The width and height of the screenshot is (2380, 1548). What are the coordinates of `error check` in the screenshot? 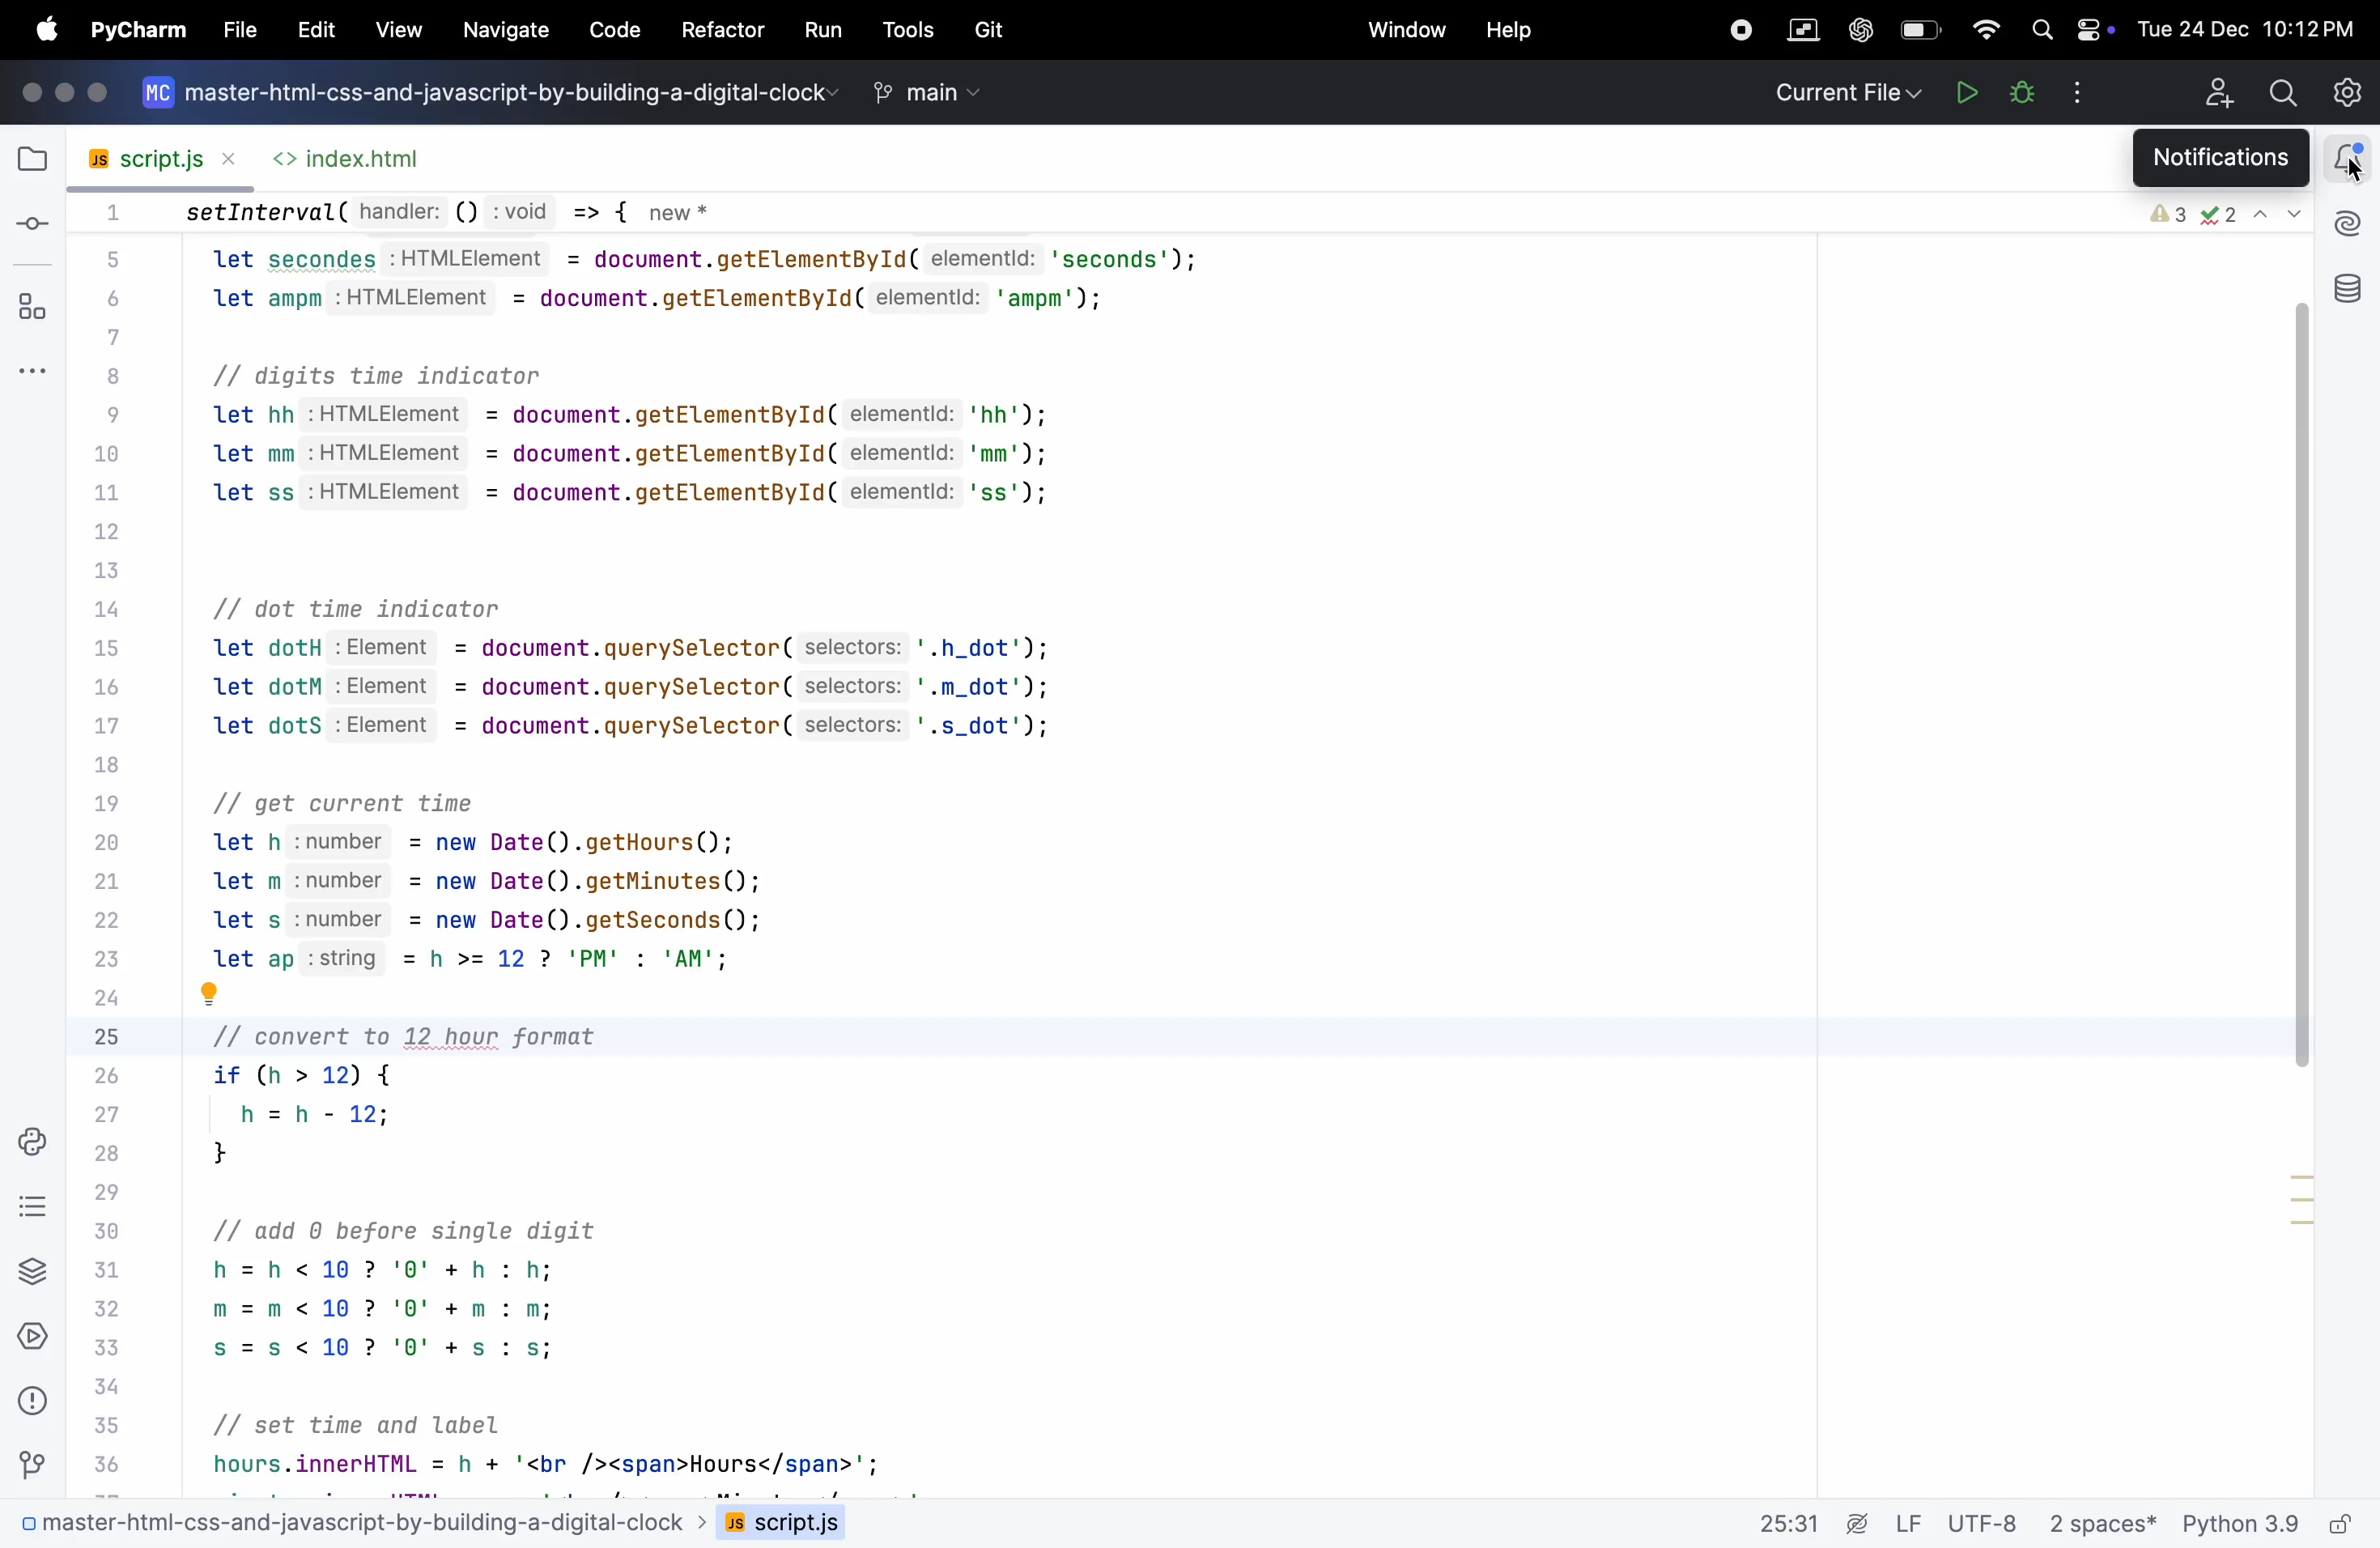 It's located at (2205, 216).